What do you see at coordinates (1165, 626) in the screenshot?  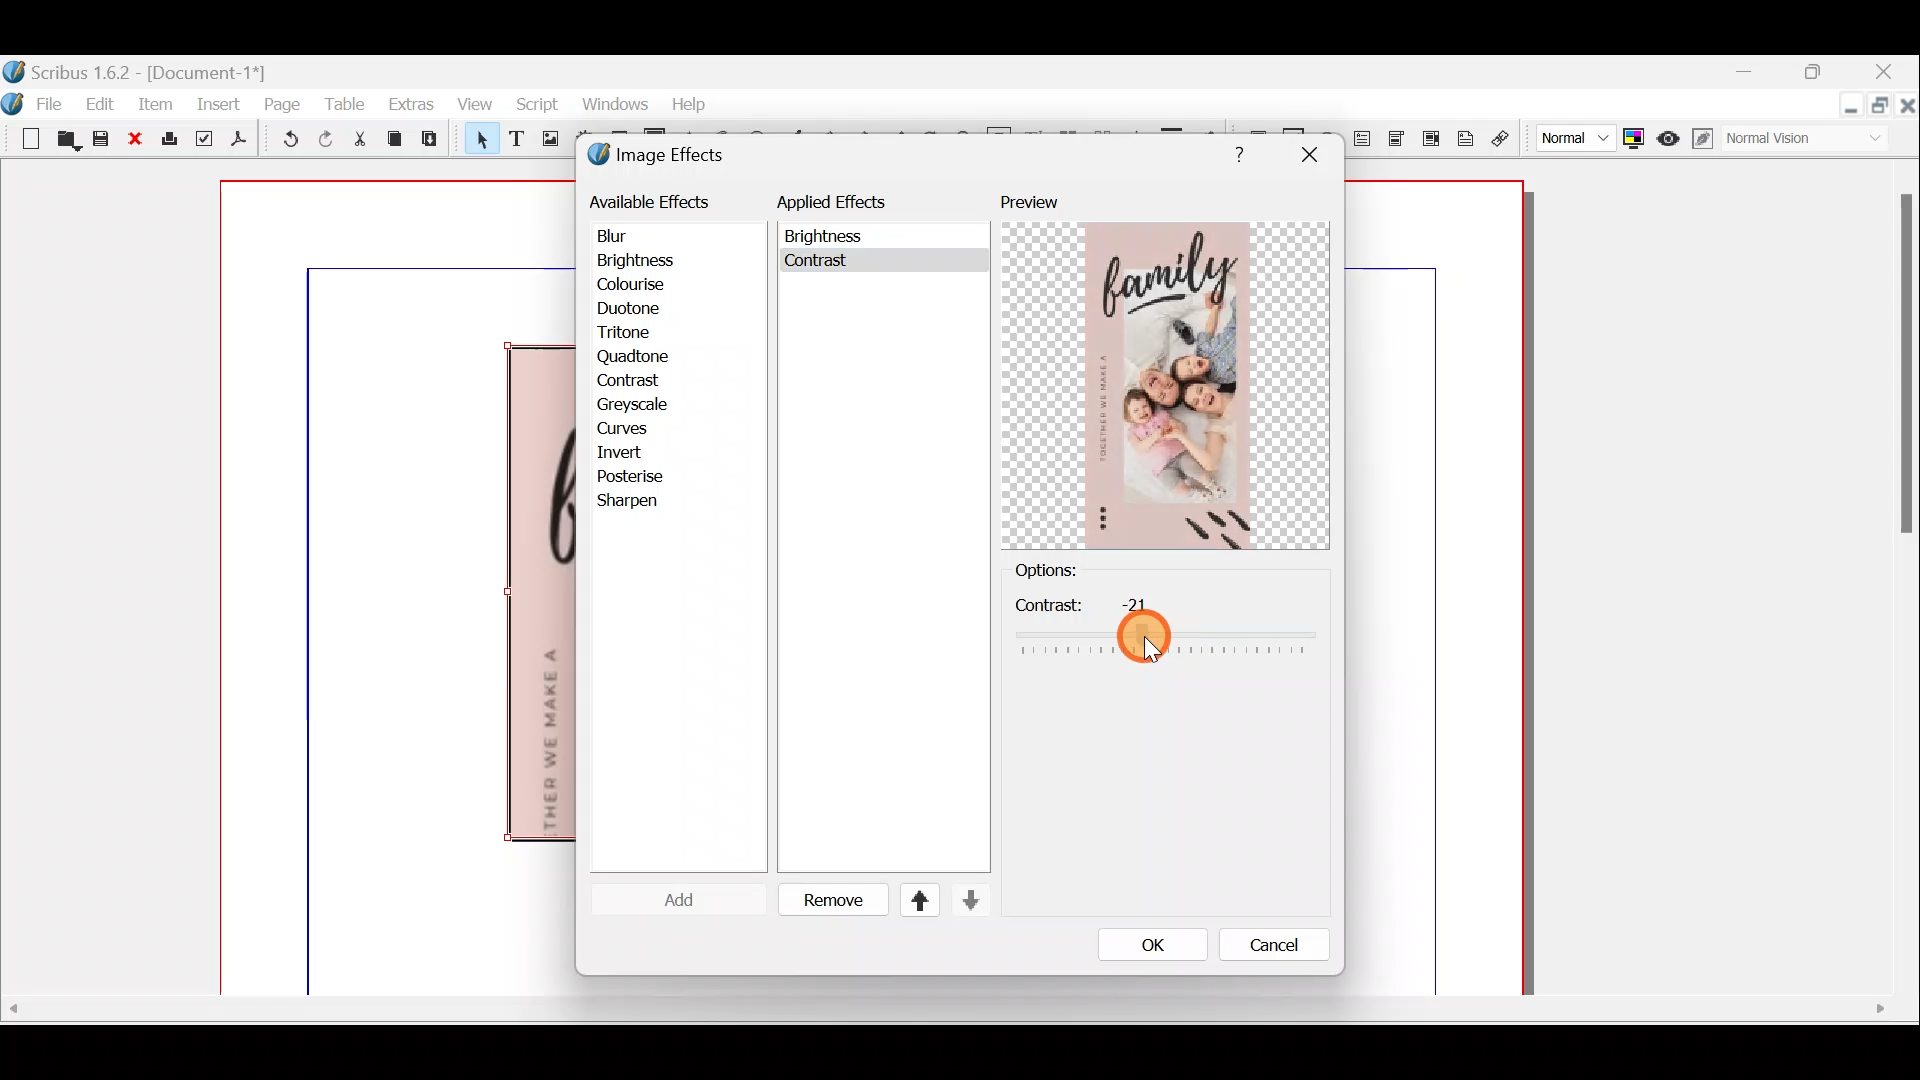 I see `contrast` at bounding box center [1165, 626].